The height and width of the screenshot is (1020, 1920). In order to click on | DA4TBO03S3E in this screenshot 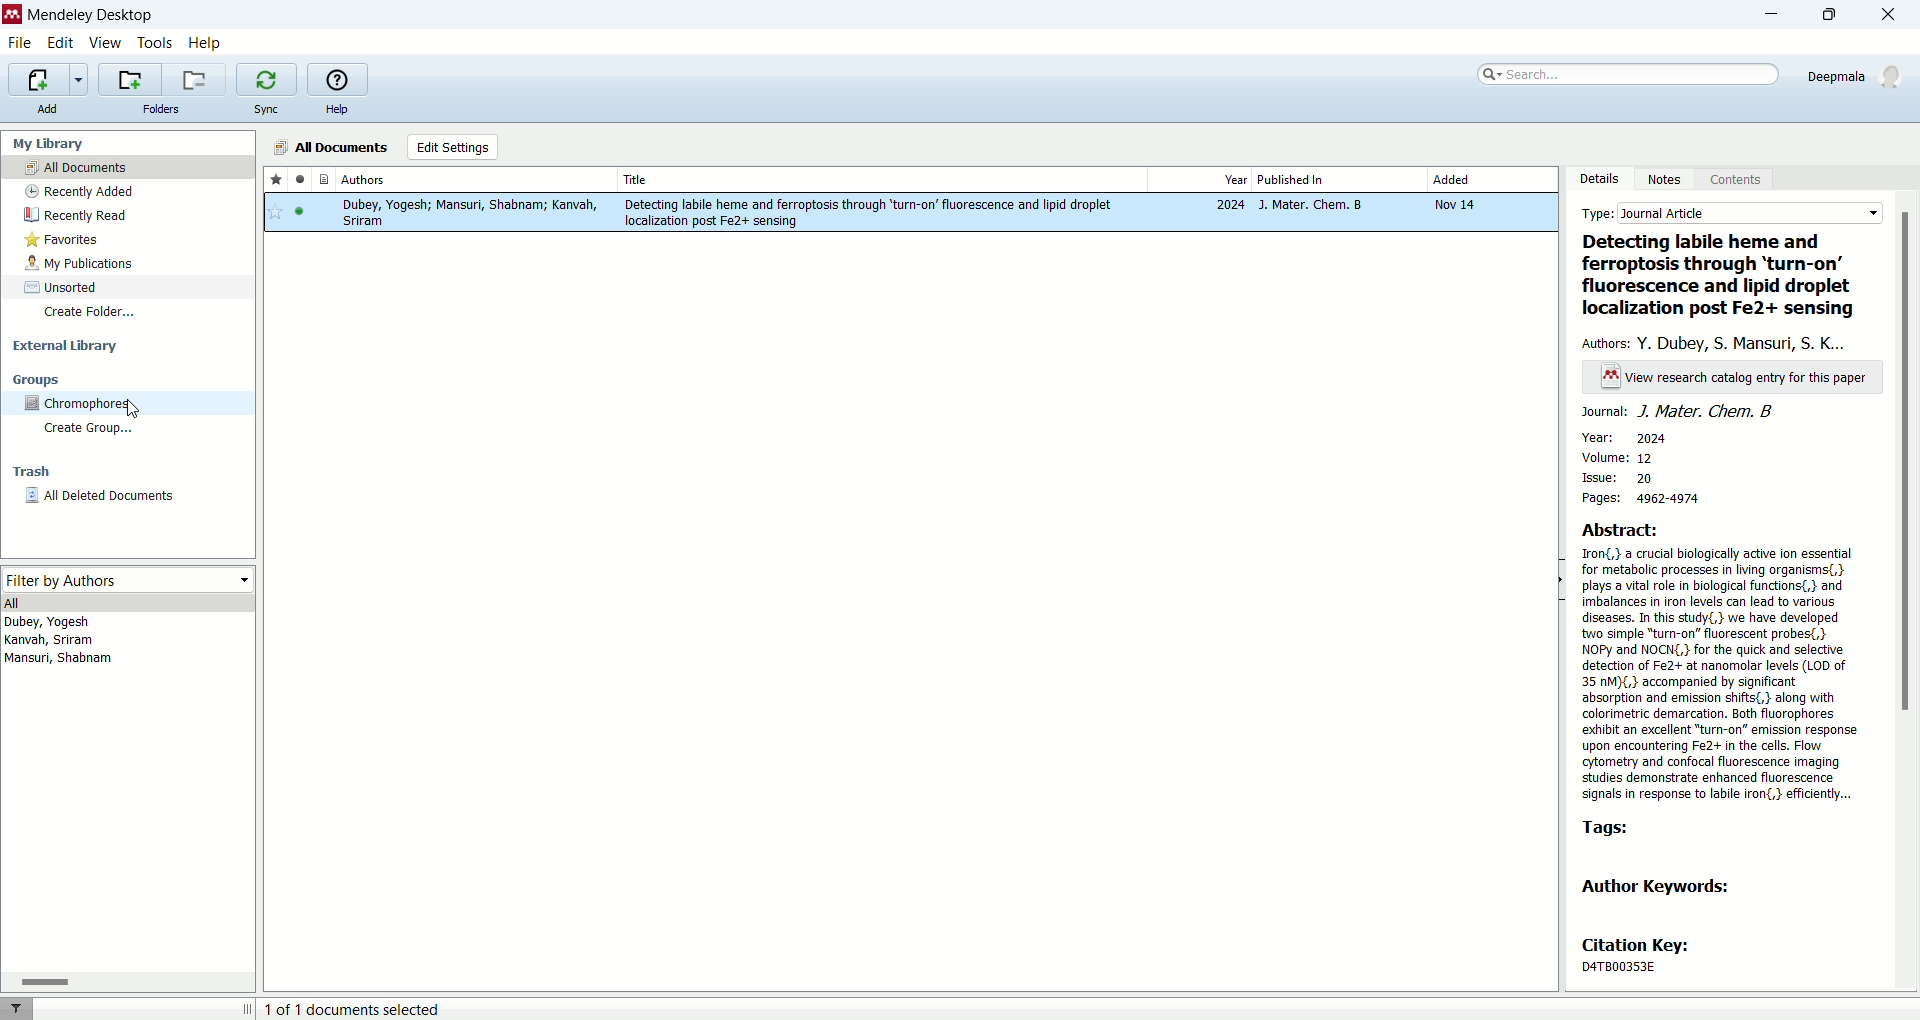, I will do `click(1637, 966)`.